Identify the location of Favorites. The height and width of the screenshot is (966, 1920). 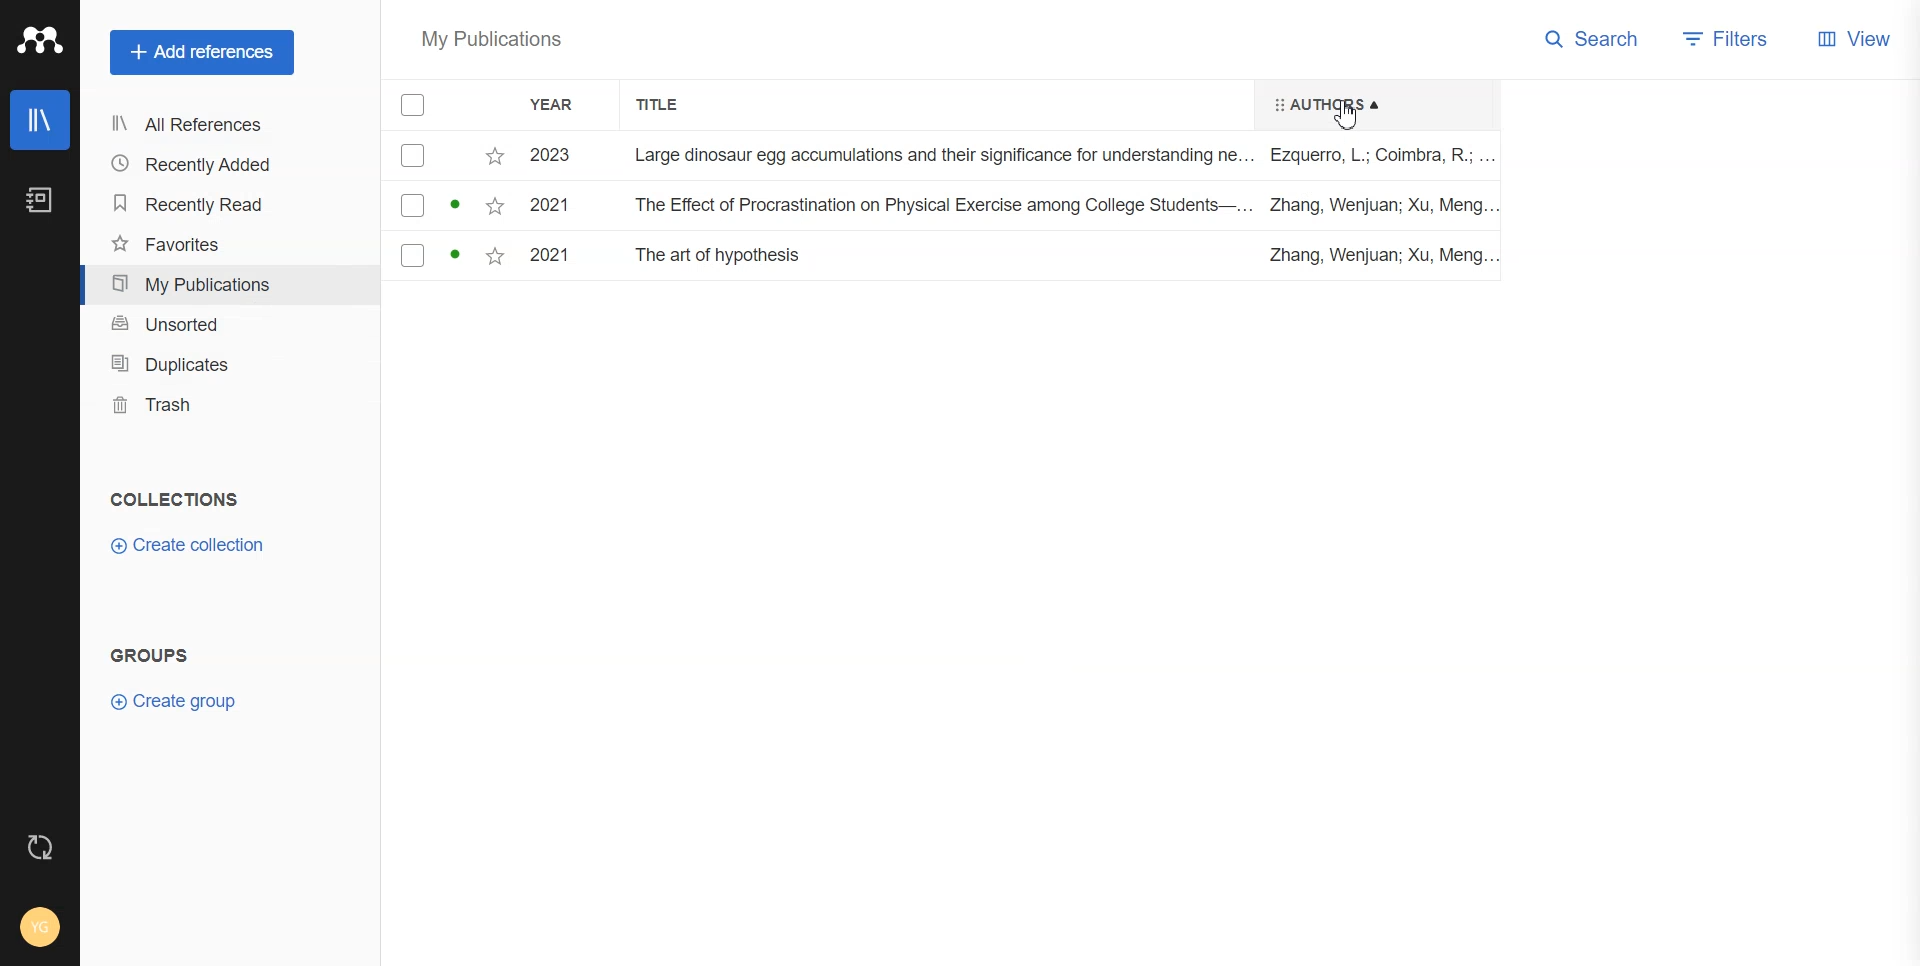
(492, 257).